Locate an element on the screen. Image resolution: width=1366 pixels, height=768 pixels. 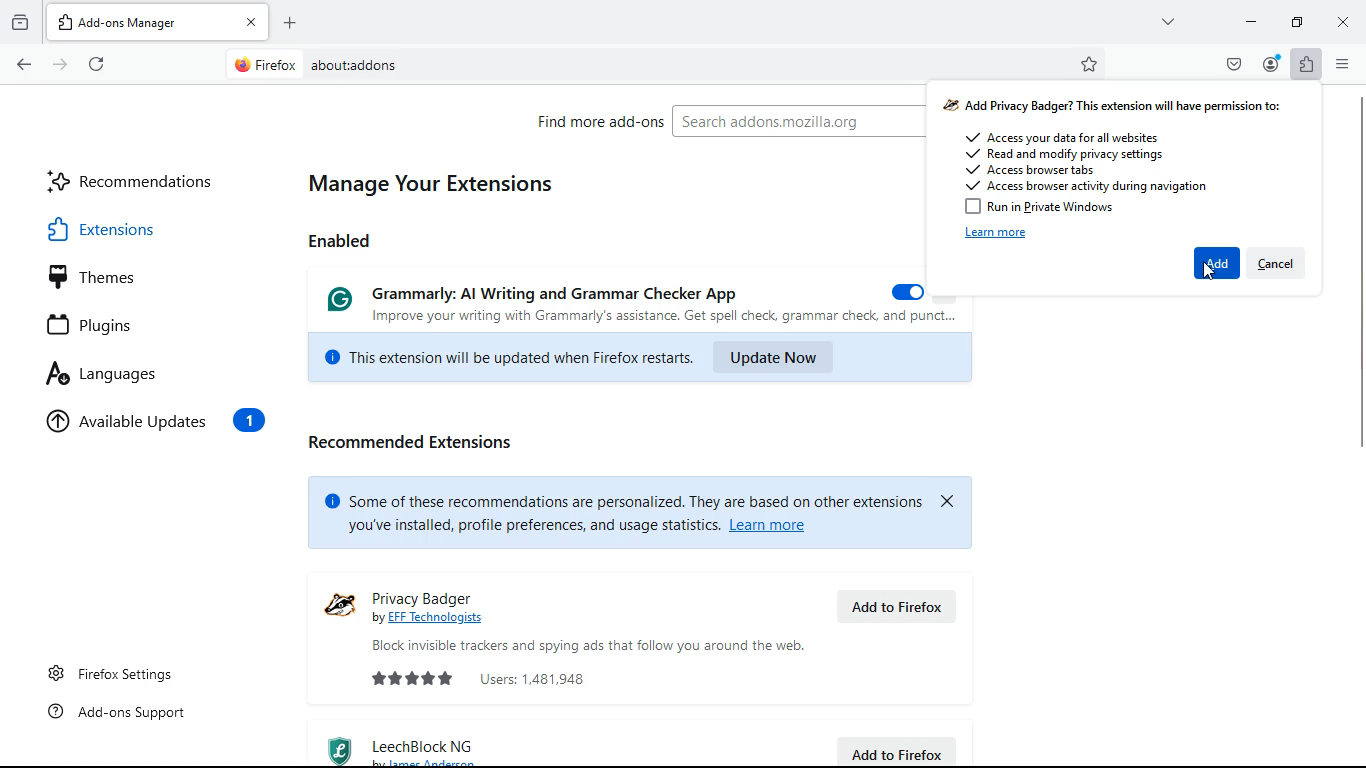
close is located at coordinates (1348, 21).